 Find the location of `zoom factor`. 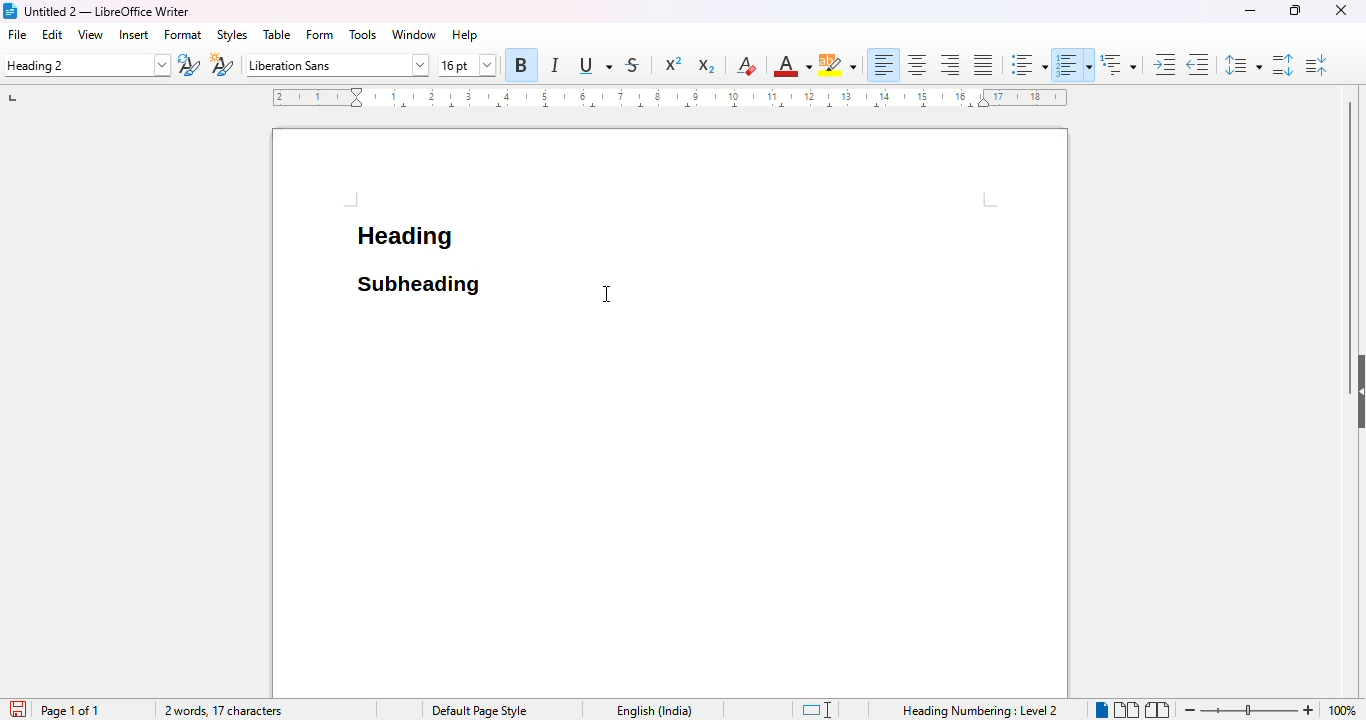

zoom factor is located at coordinates (1342, 711).